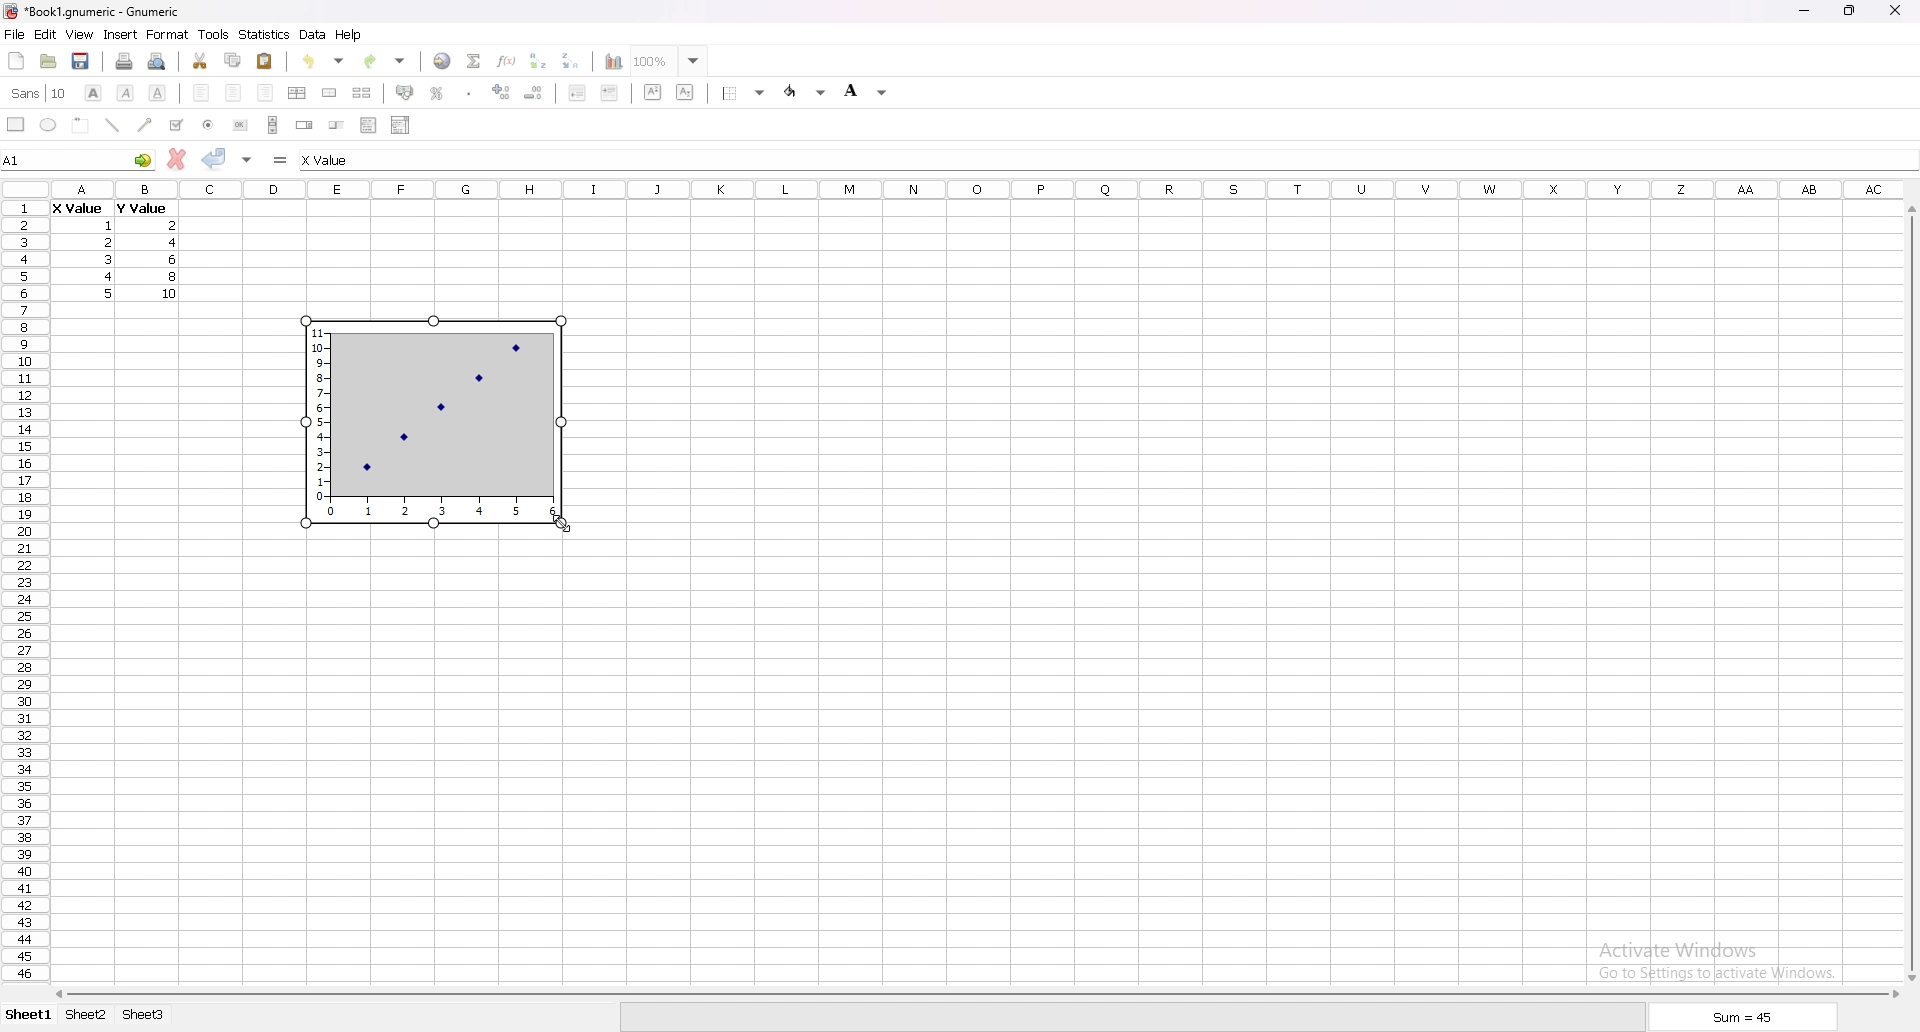 The image size is (1920, 1032). Describe the element at coordinates (669, 60) in the screenshot. I see `zoom` at that location.